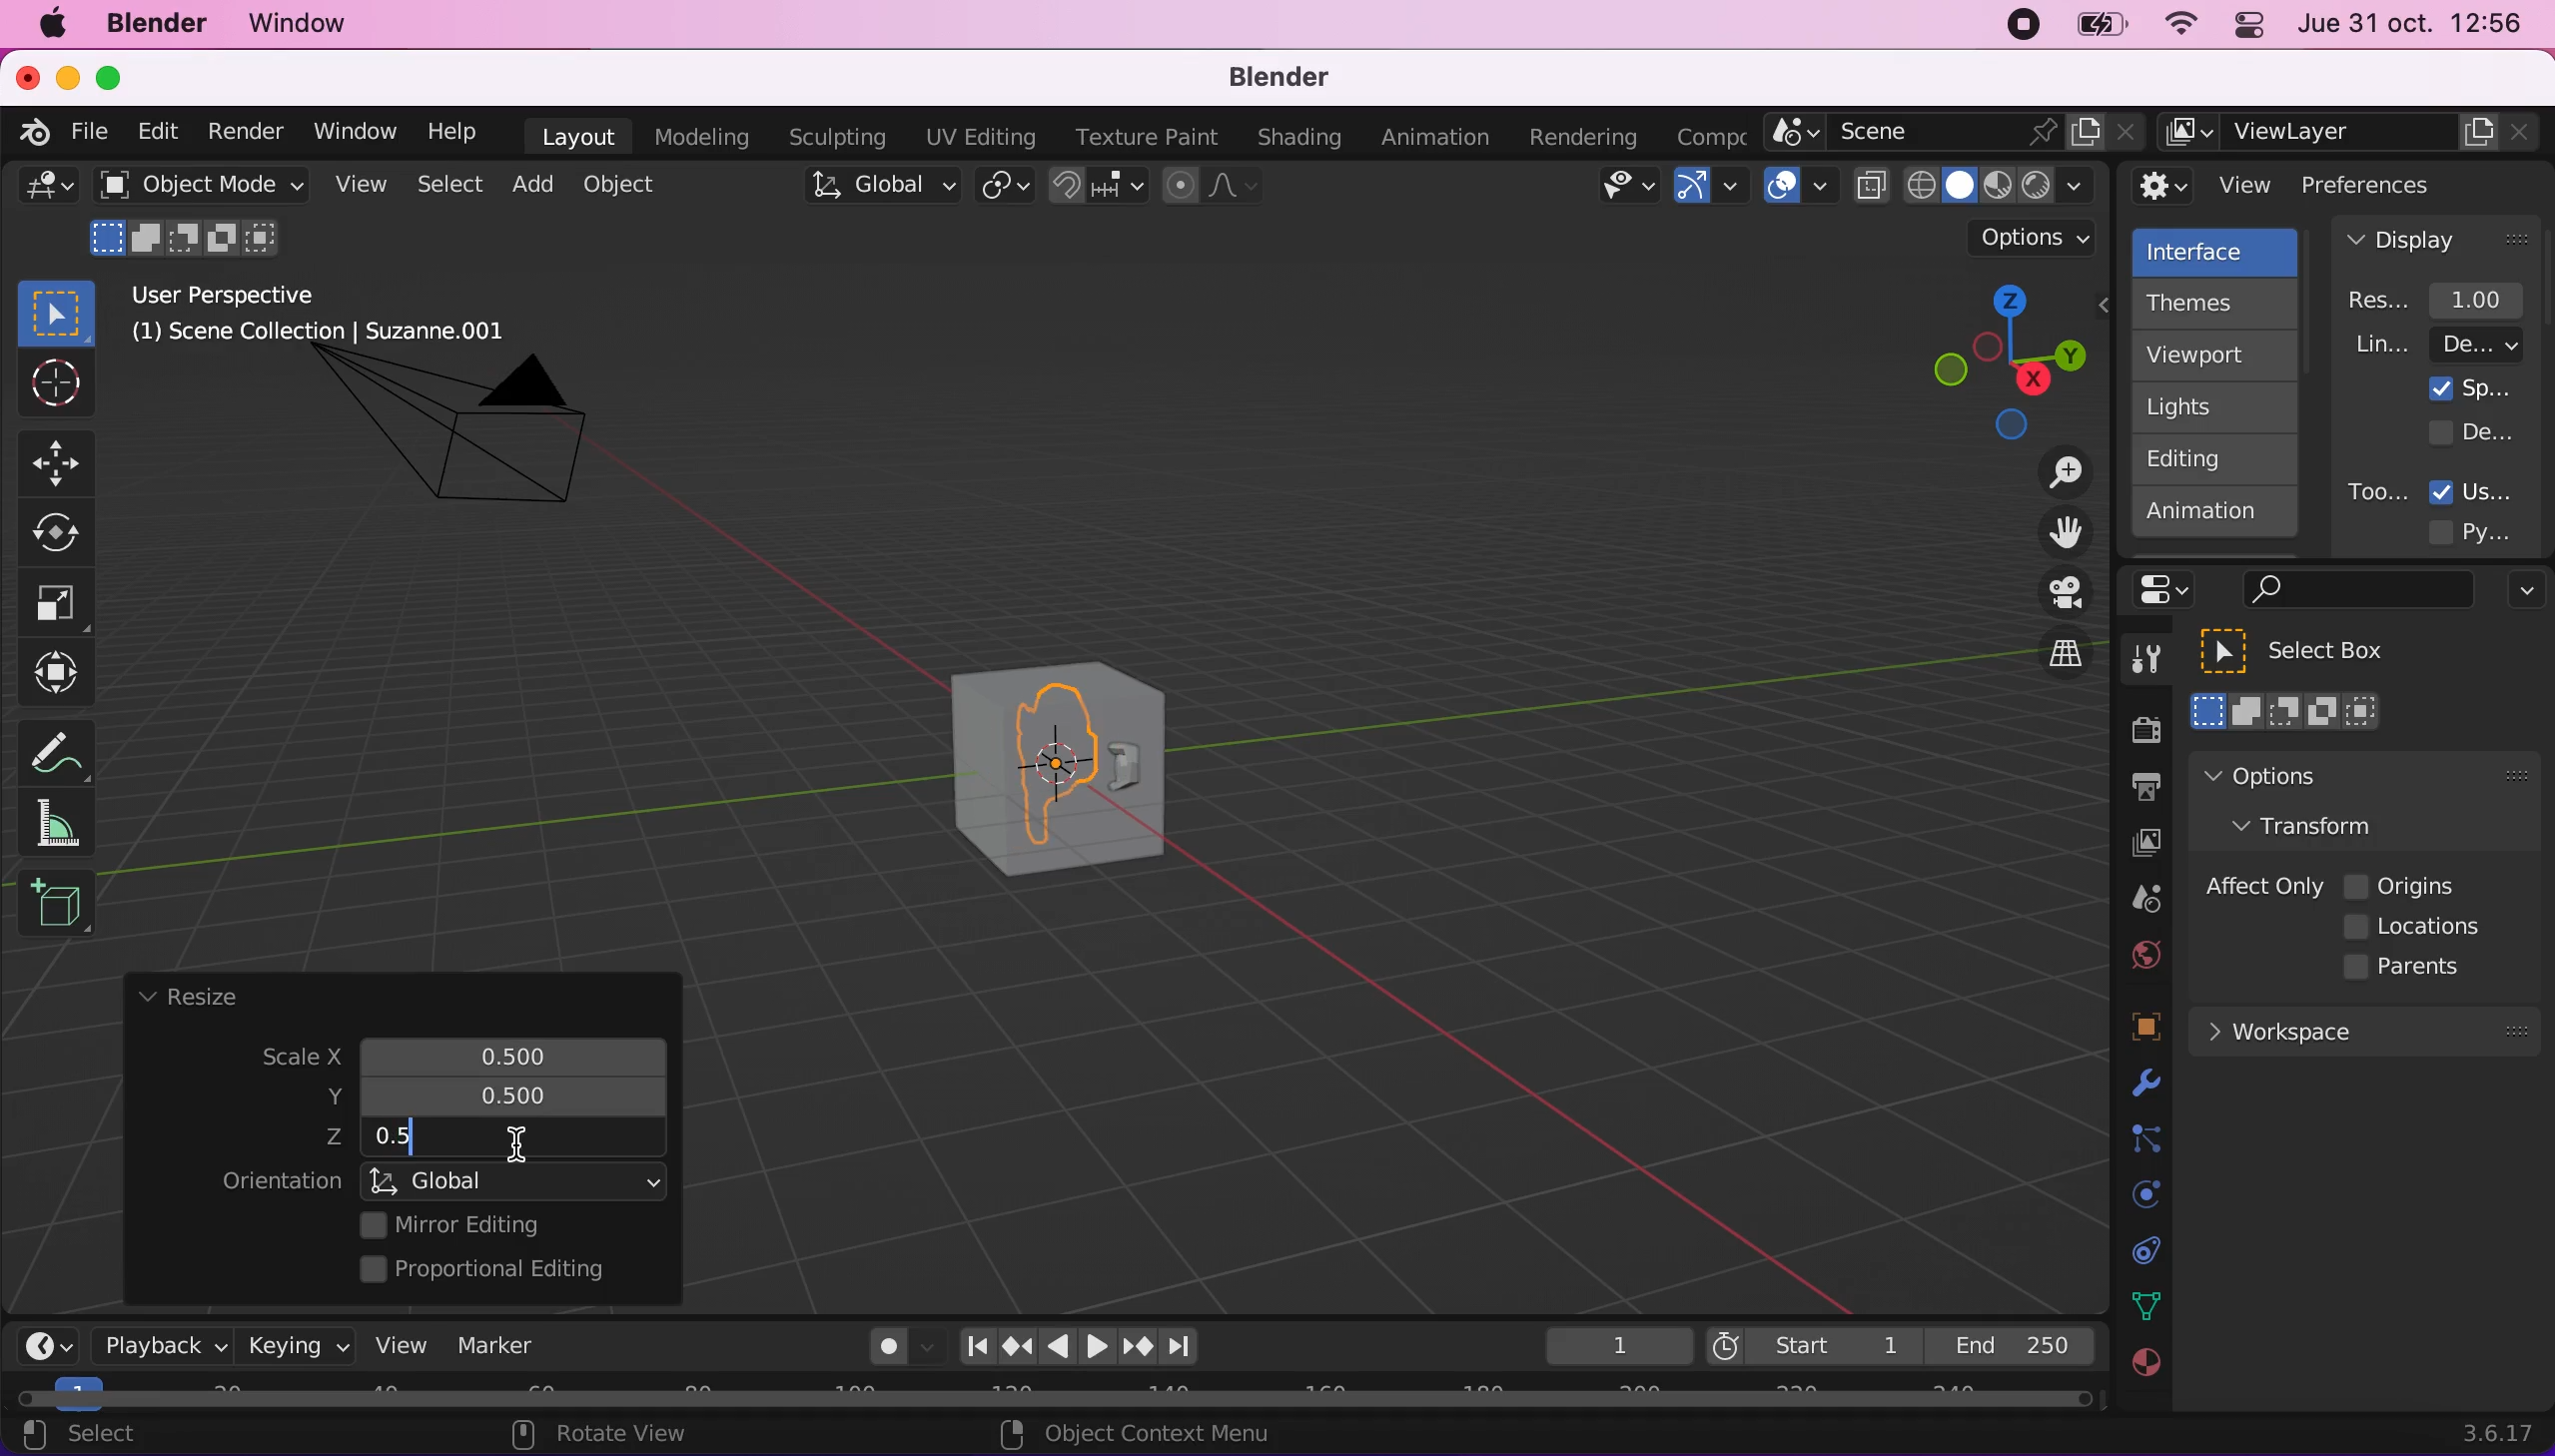 This screenshot has width=2555, height=1456. Describe the element at coordinates (294, 1345) in the screenshot. I see `keying` at that location.